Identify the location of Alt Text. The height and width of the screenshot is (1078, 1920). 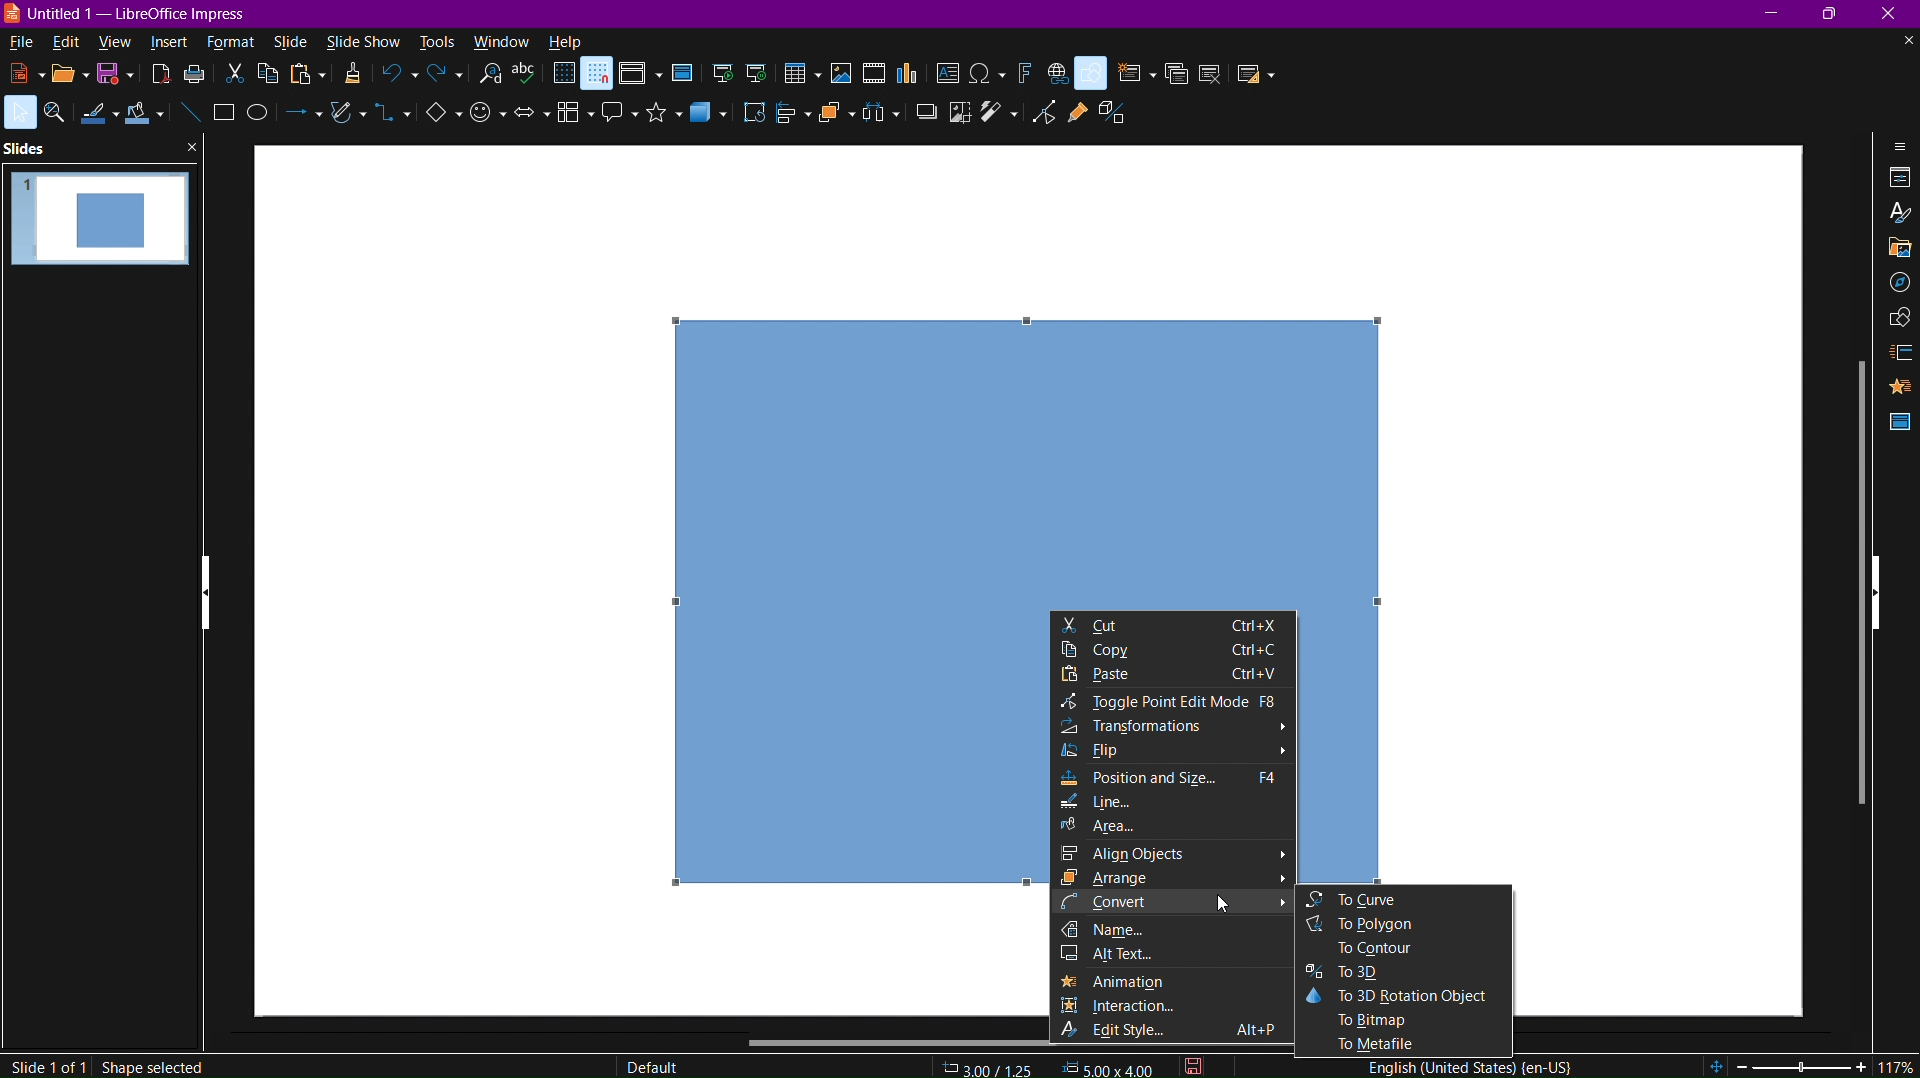
(1175, 956).